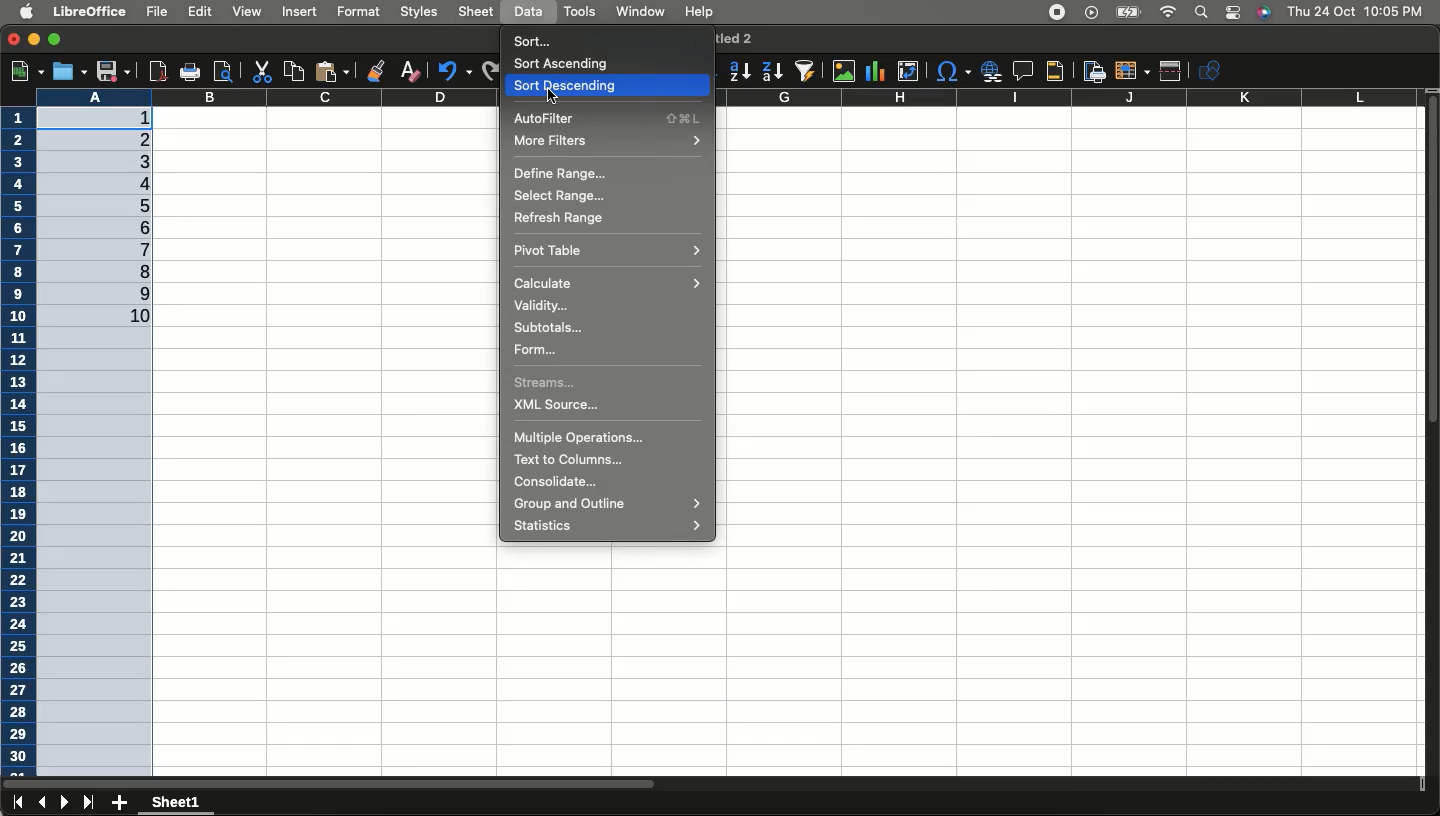 Image resolution: width=1440 pixels, height=816 pixels. I want to click on Format, so click(359, 10).